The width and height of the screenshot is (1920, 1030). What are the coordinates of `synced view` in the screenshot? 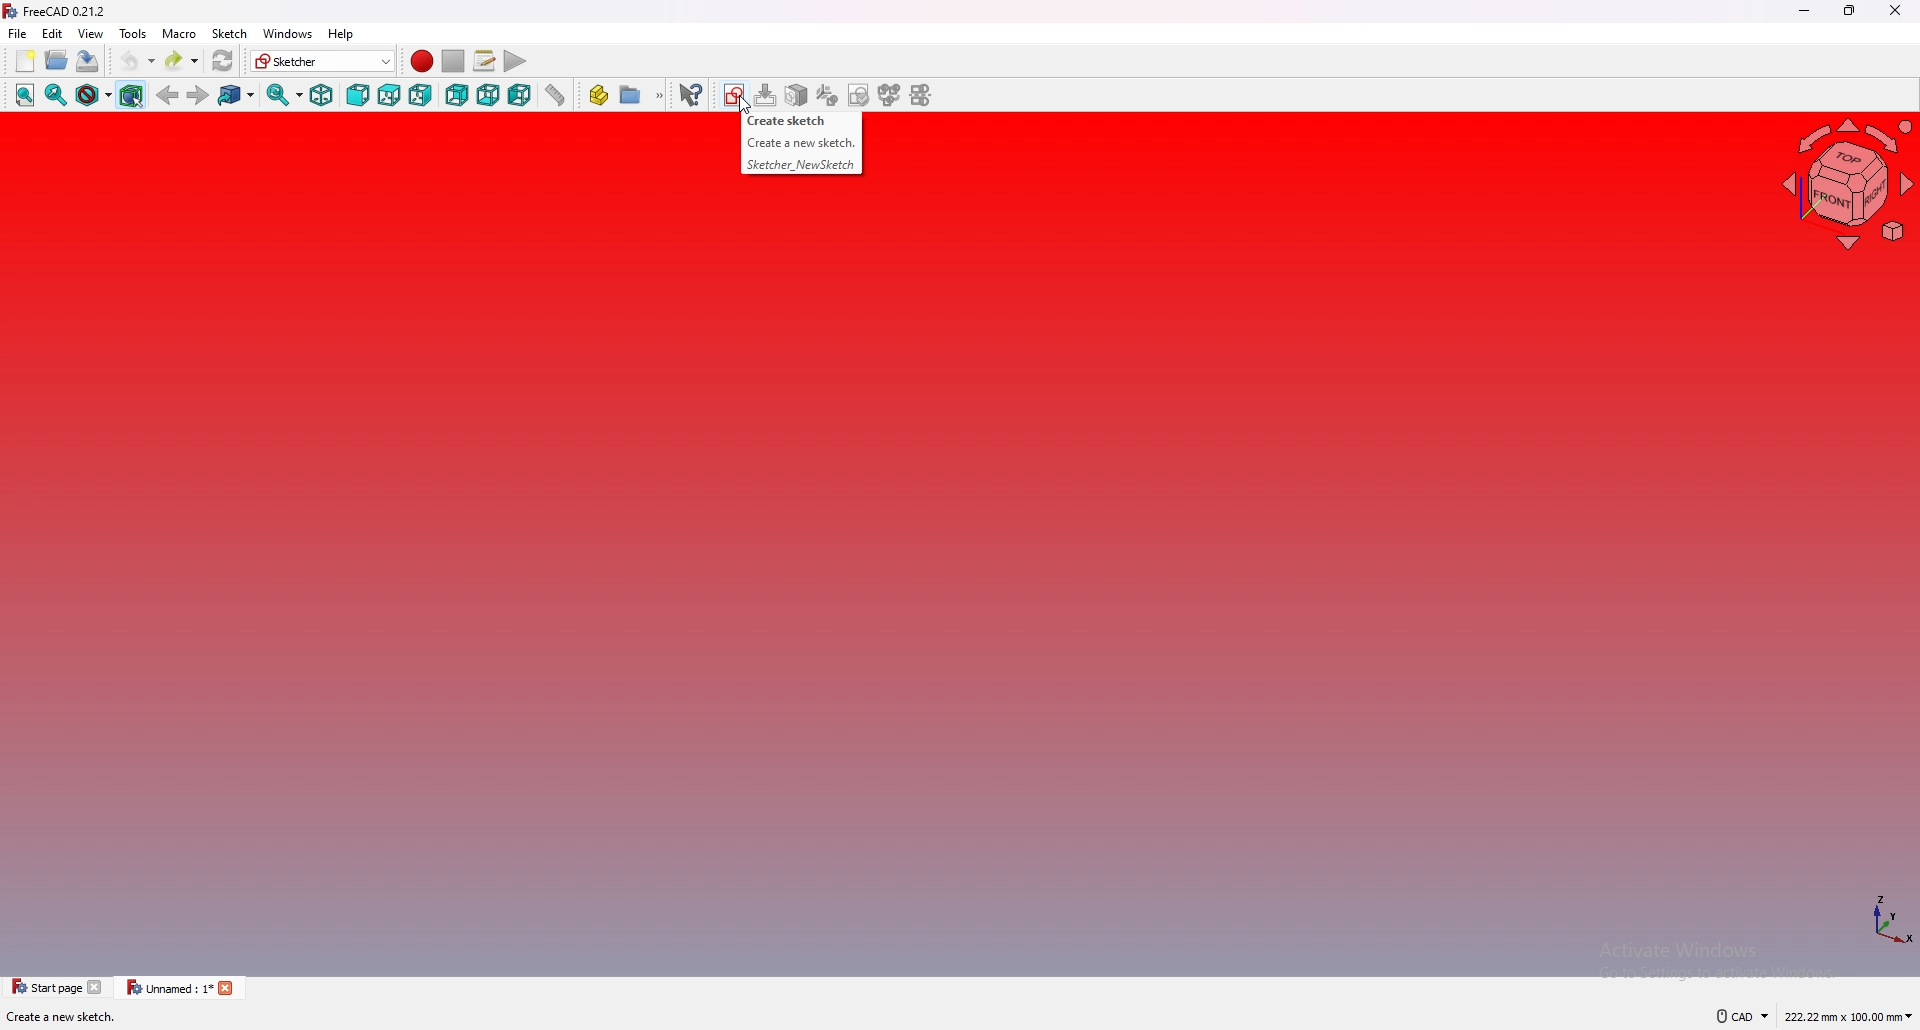 It's located at (286, 95).